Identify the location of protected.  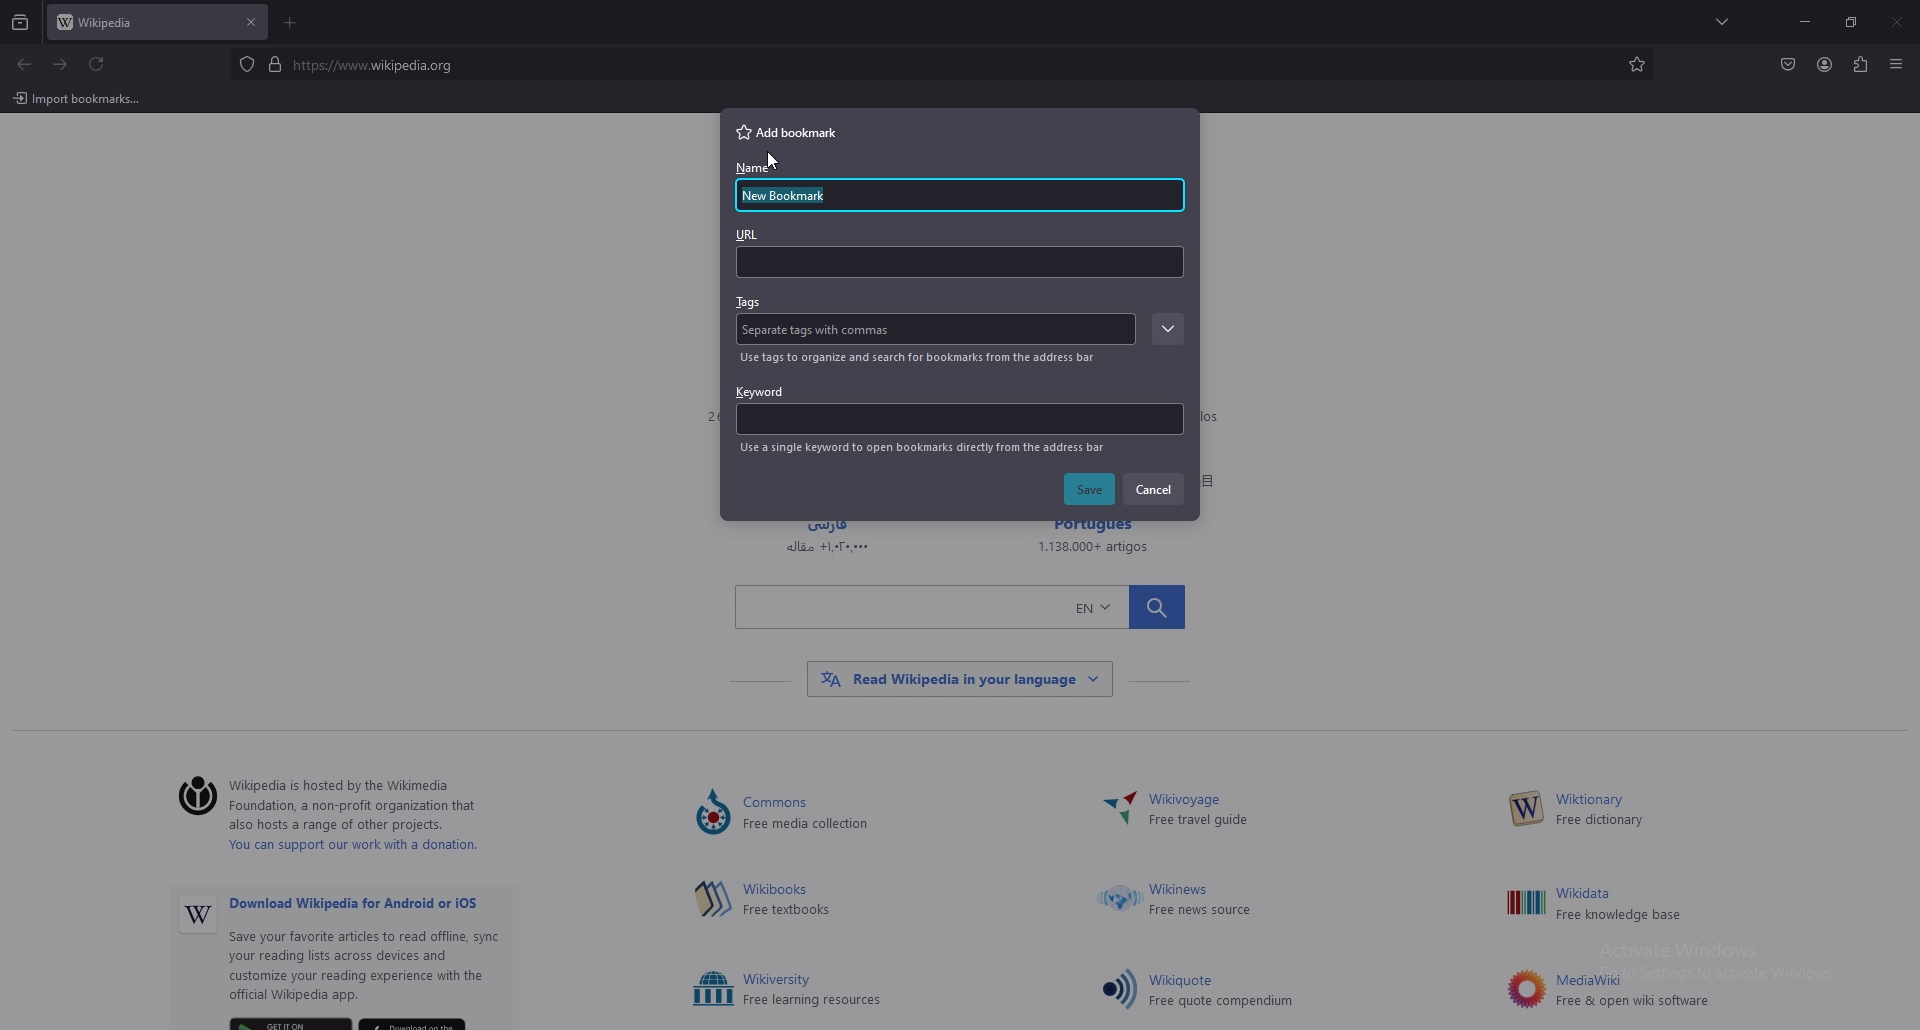
(246, 64).